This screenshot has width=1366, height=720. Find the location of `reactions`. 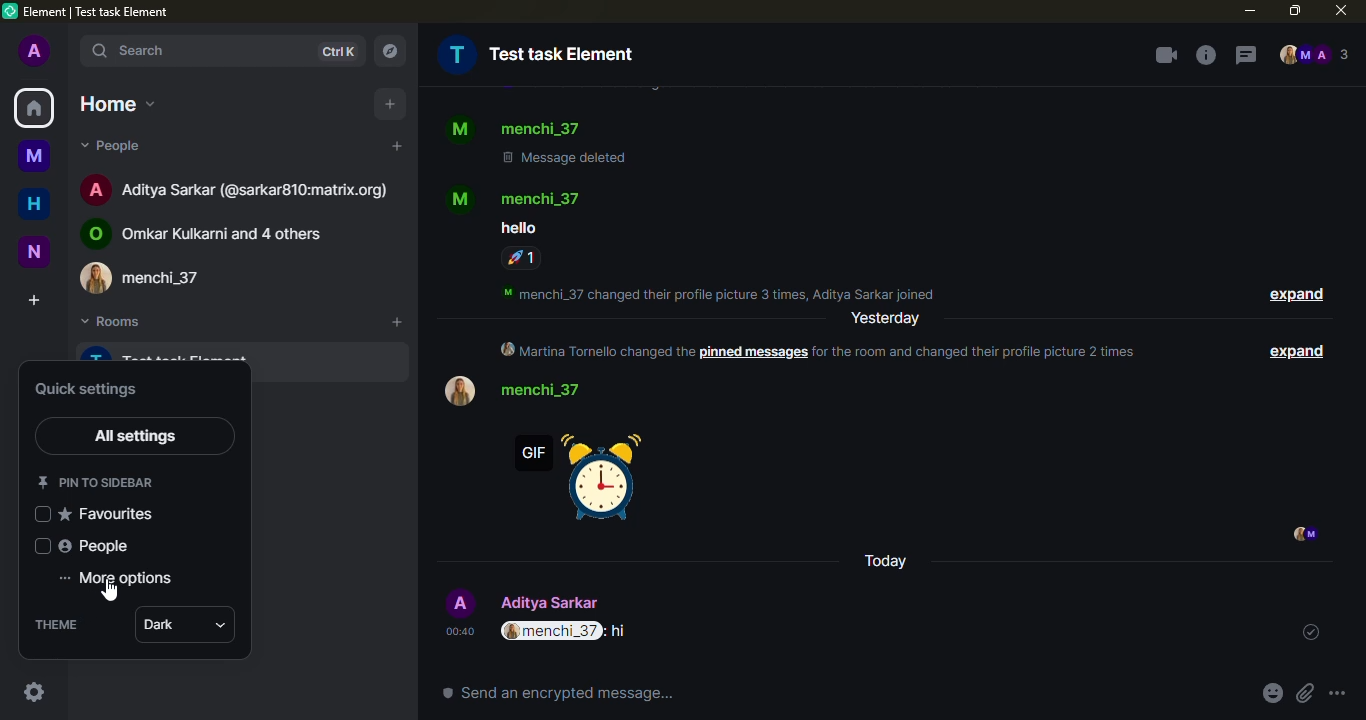

reactions is located at coordinates (520, 258).